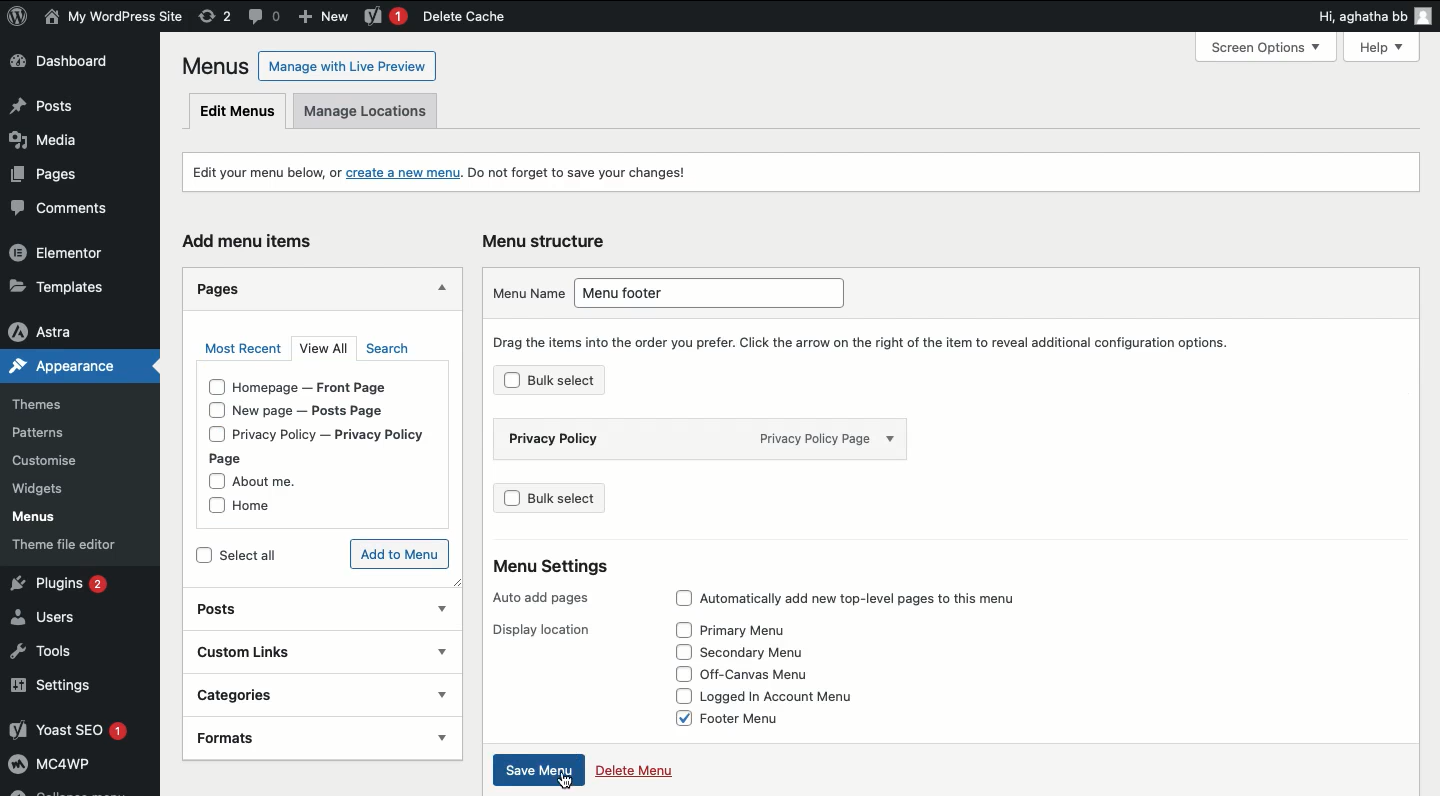  I want to click on Add to menu, so click(400, 554).